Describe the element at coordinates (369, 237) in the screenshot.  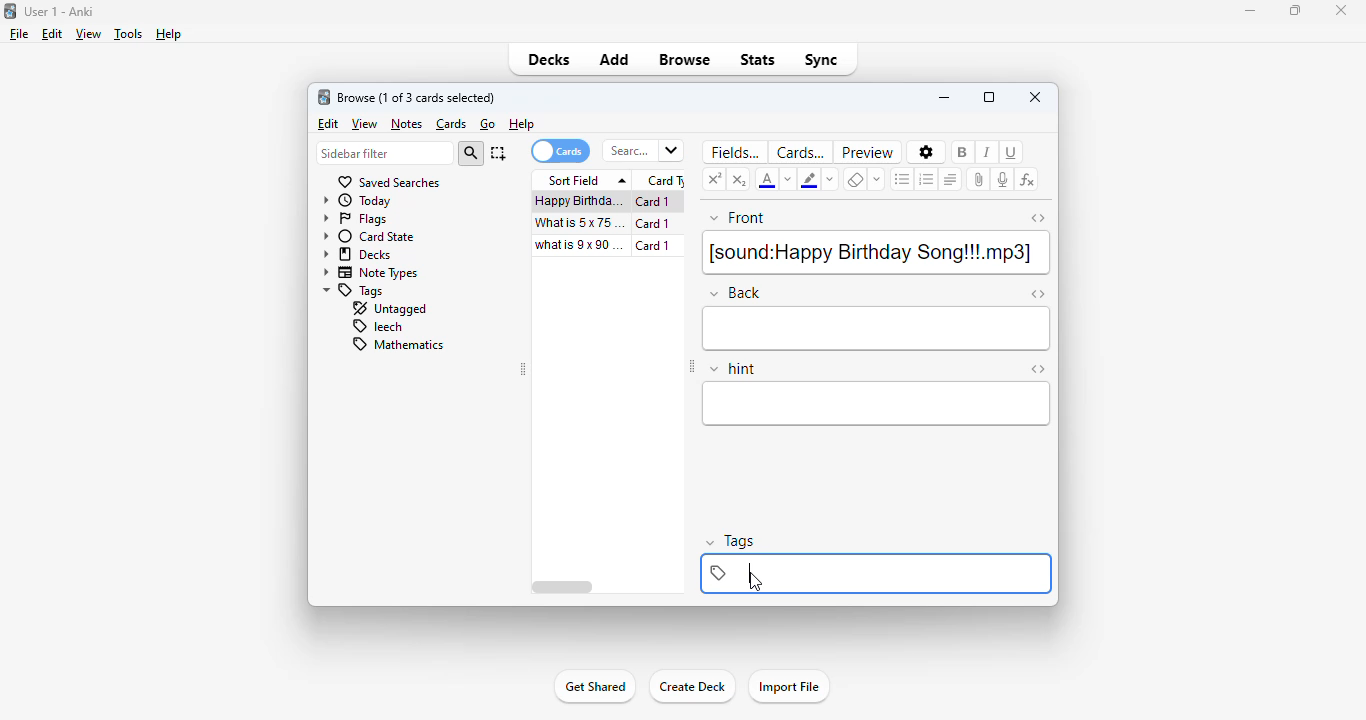
I see `card state` at that location.